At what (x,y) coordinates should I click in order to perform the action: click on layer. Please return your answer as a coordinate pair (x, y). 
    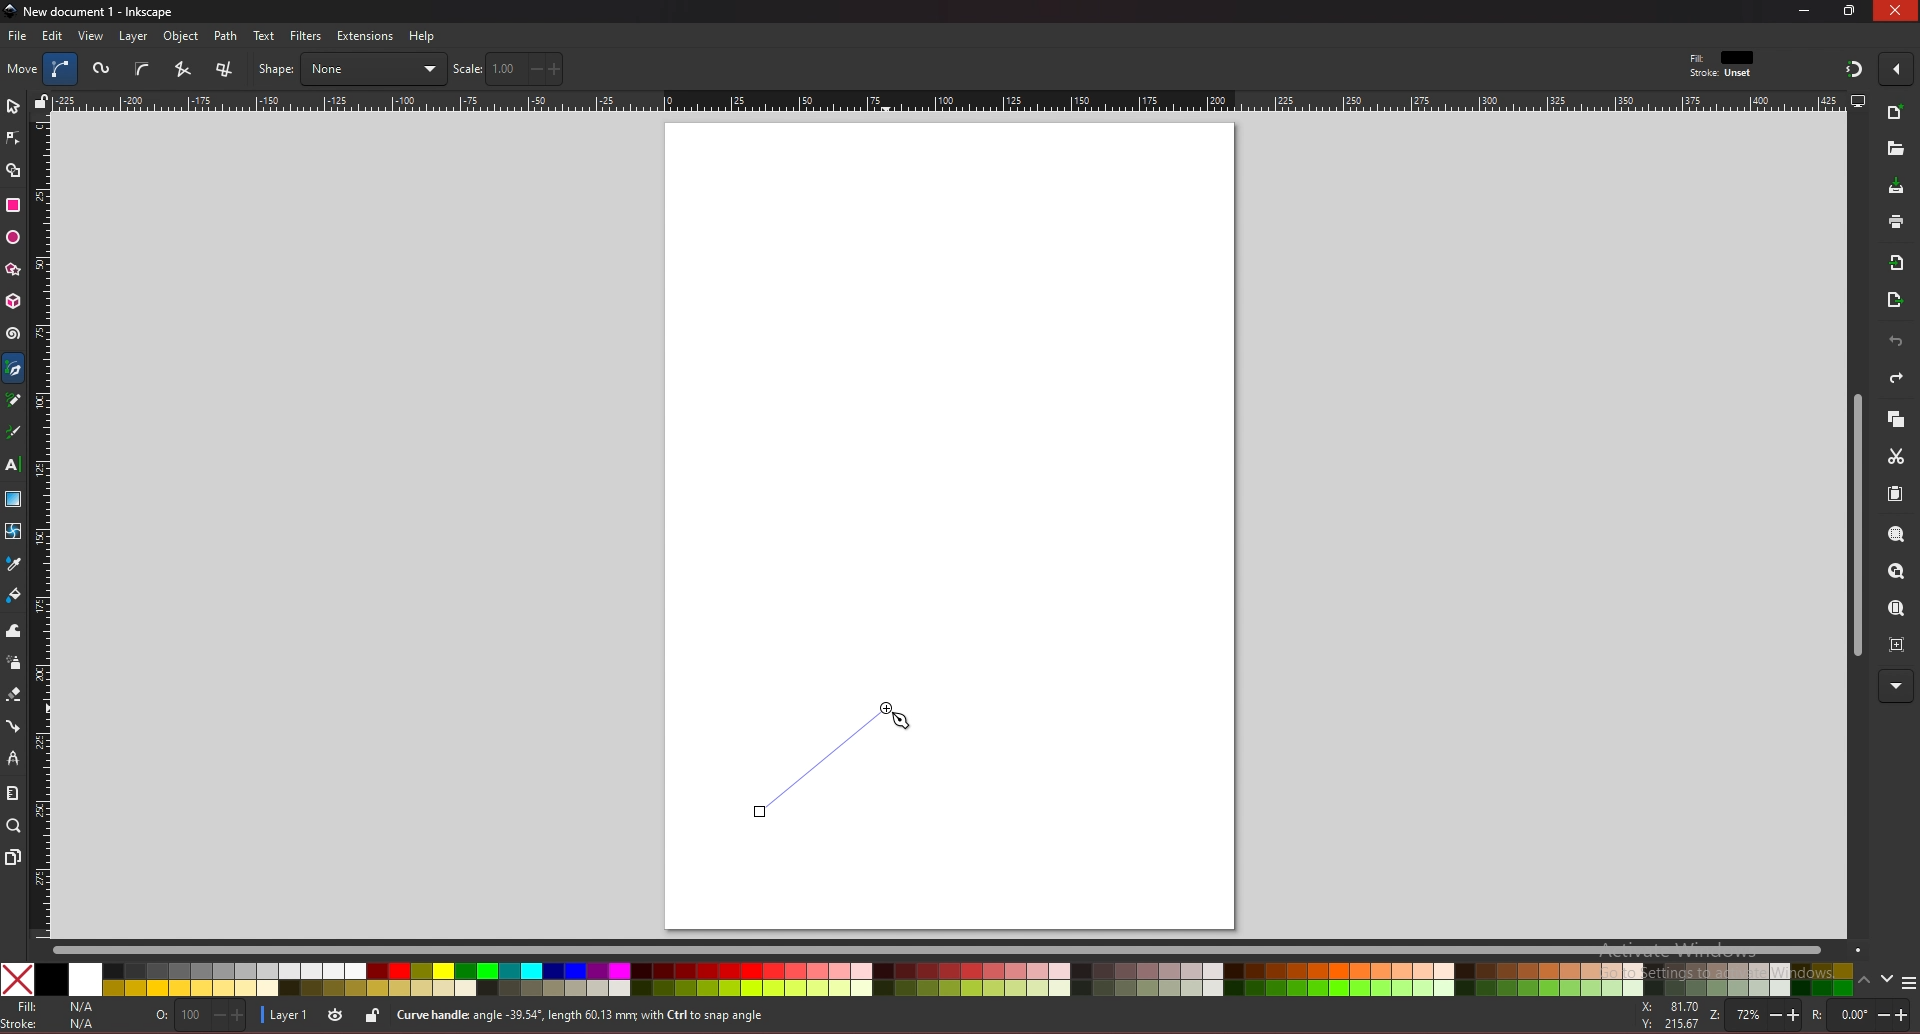
    Looking at the image, I should click on (286, 1014).